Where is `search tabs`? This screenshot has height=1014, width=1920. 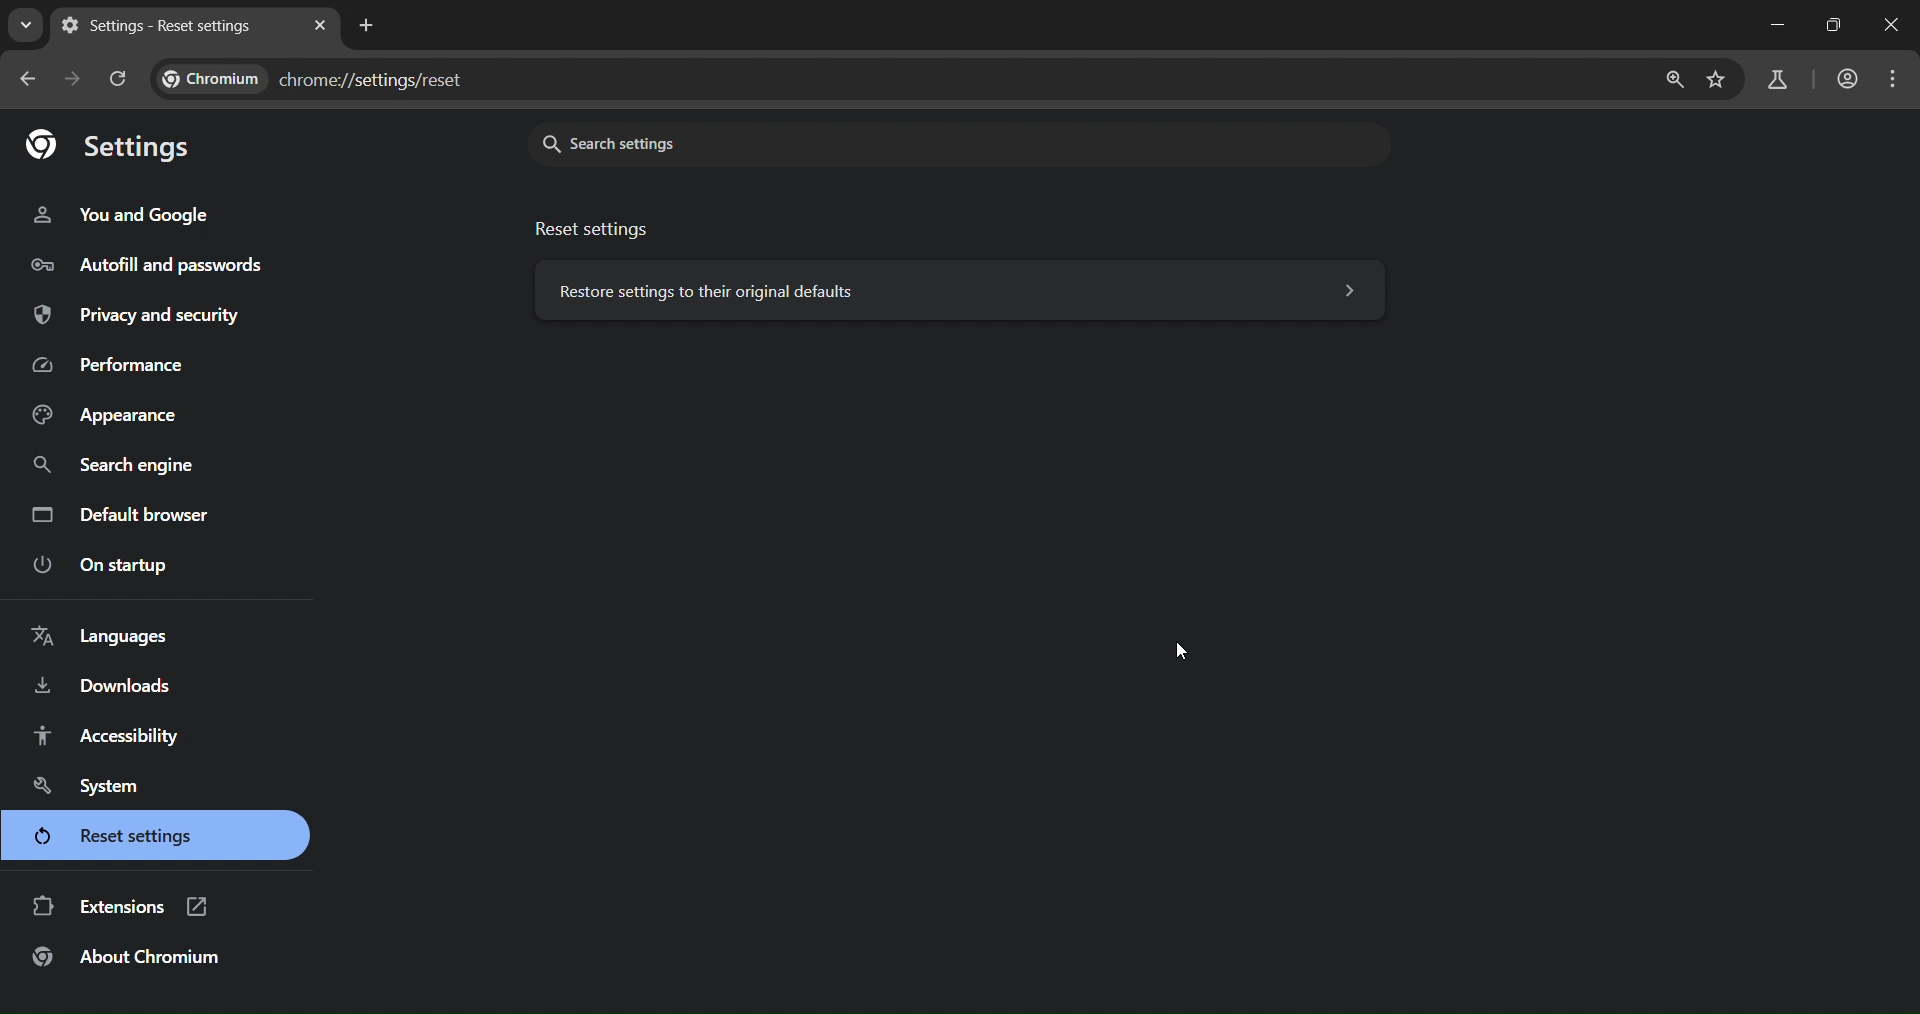
search tabs is located at coordinates (28, 27).